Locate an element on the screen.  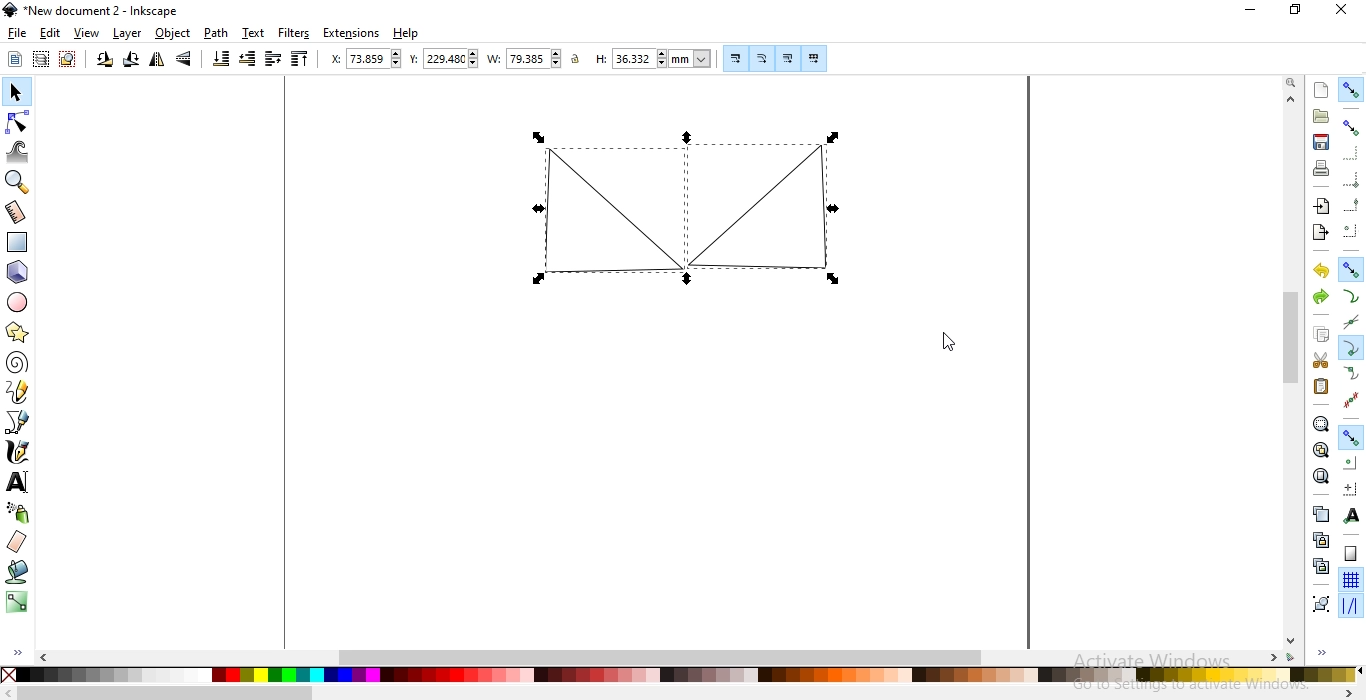
select all objects or nodes is located at coordinates (15, 60).